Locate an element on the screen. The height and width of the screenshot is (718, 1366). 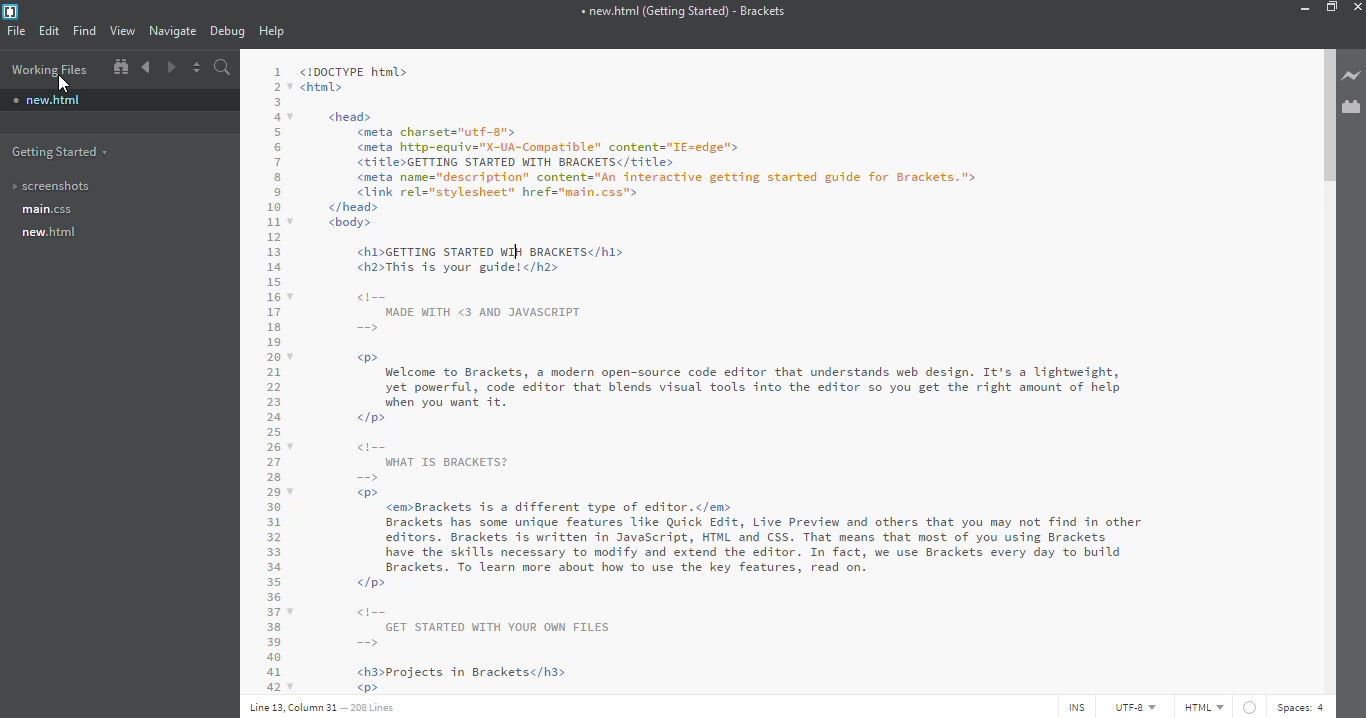
Line 13, Column 31 — 202 Lines is located at coordinates (322, 708).